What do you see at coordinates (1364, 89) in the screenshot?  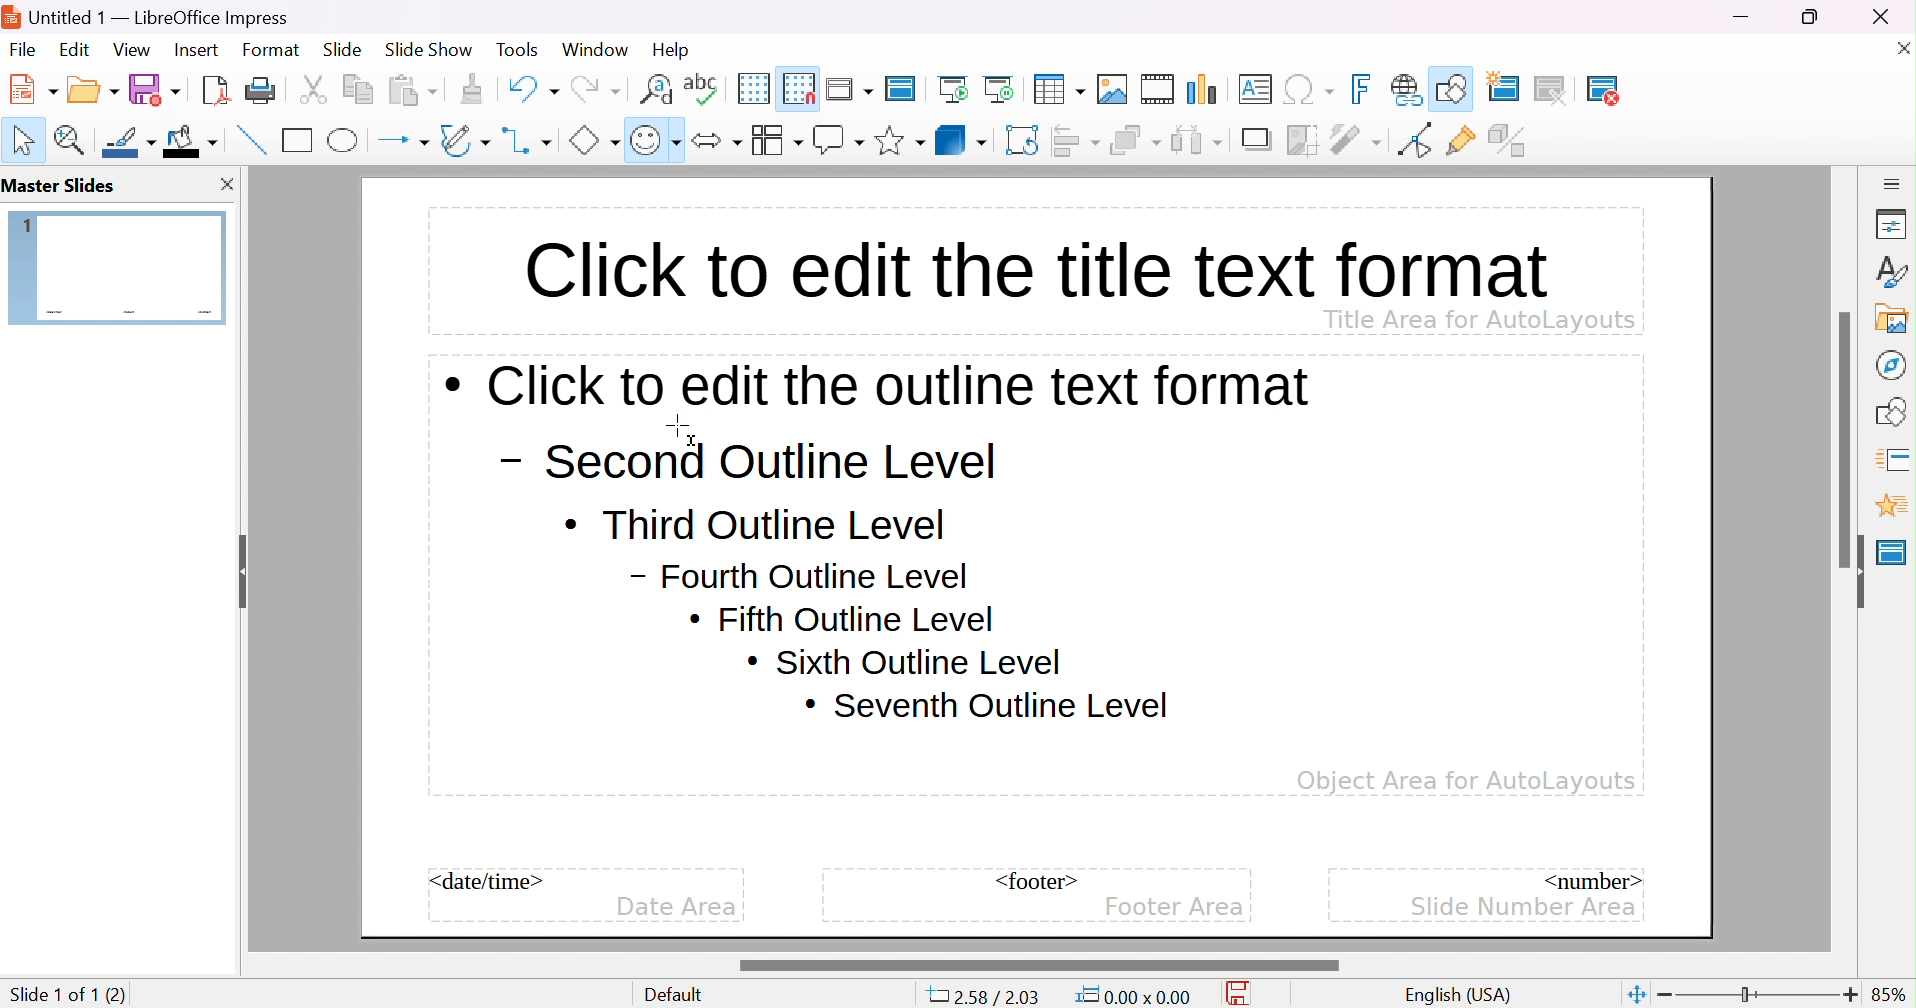 I see `insert fontwork text` at bounding box center [1364, 89].